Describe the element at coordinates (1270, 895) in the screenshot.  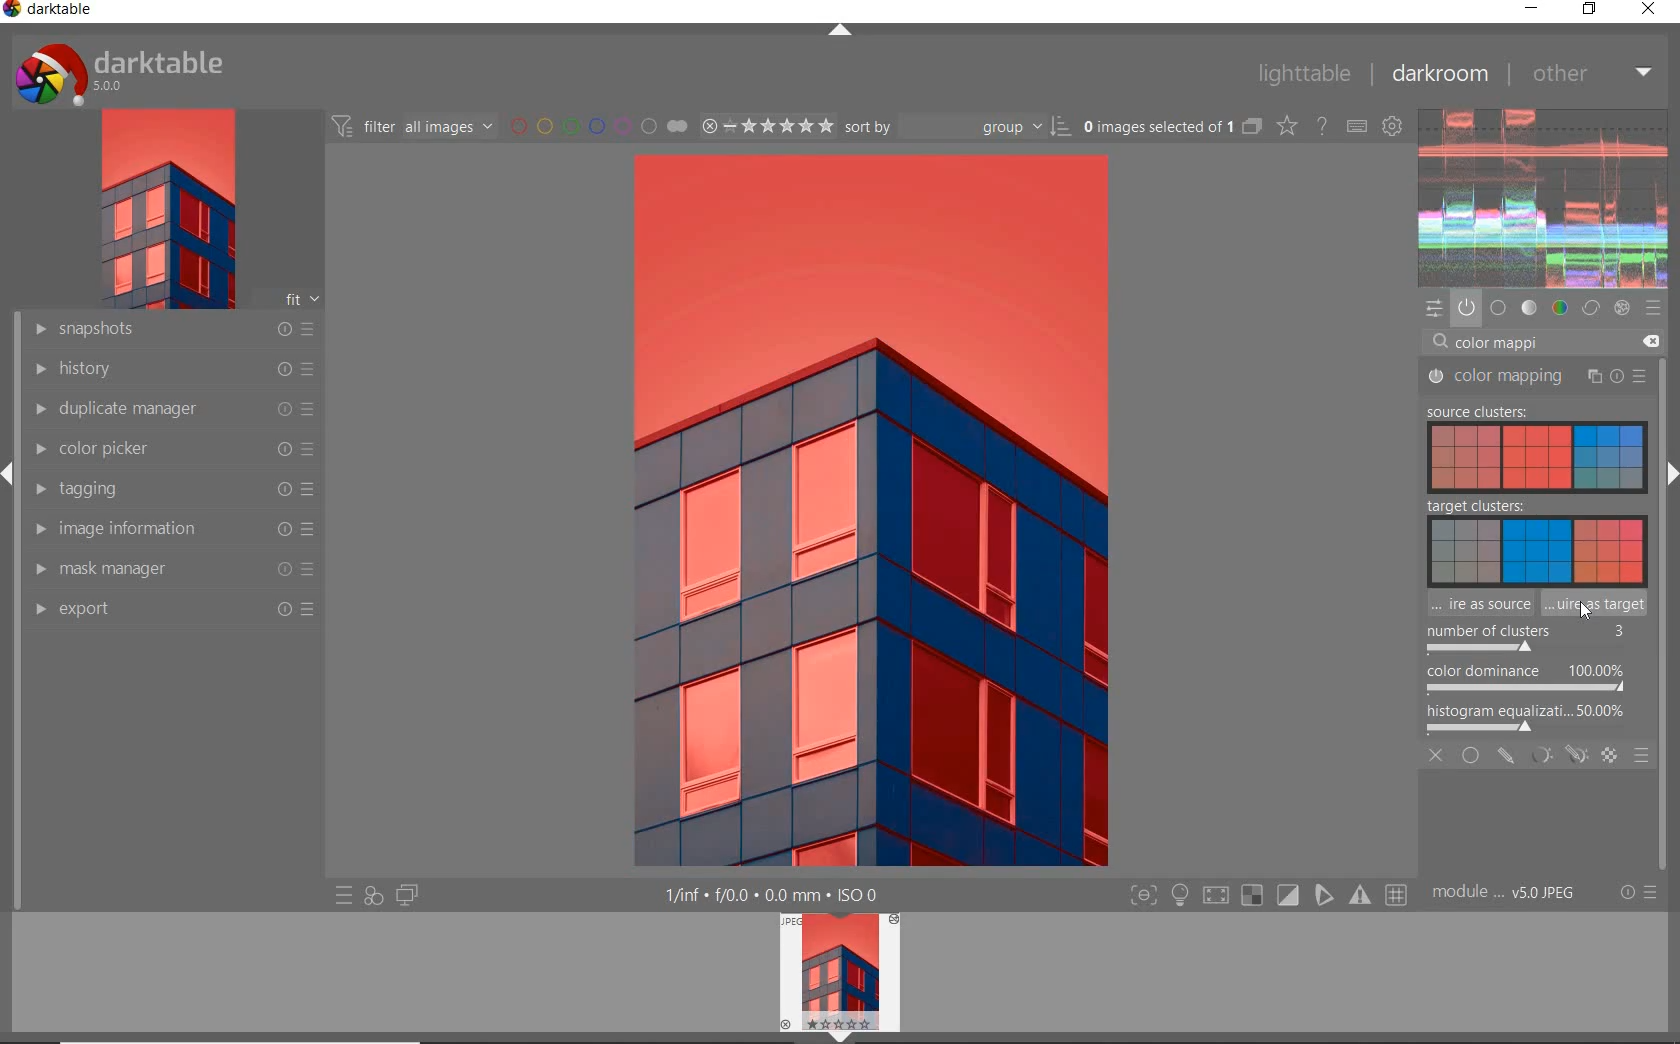
I see `toggle modes` at that location.